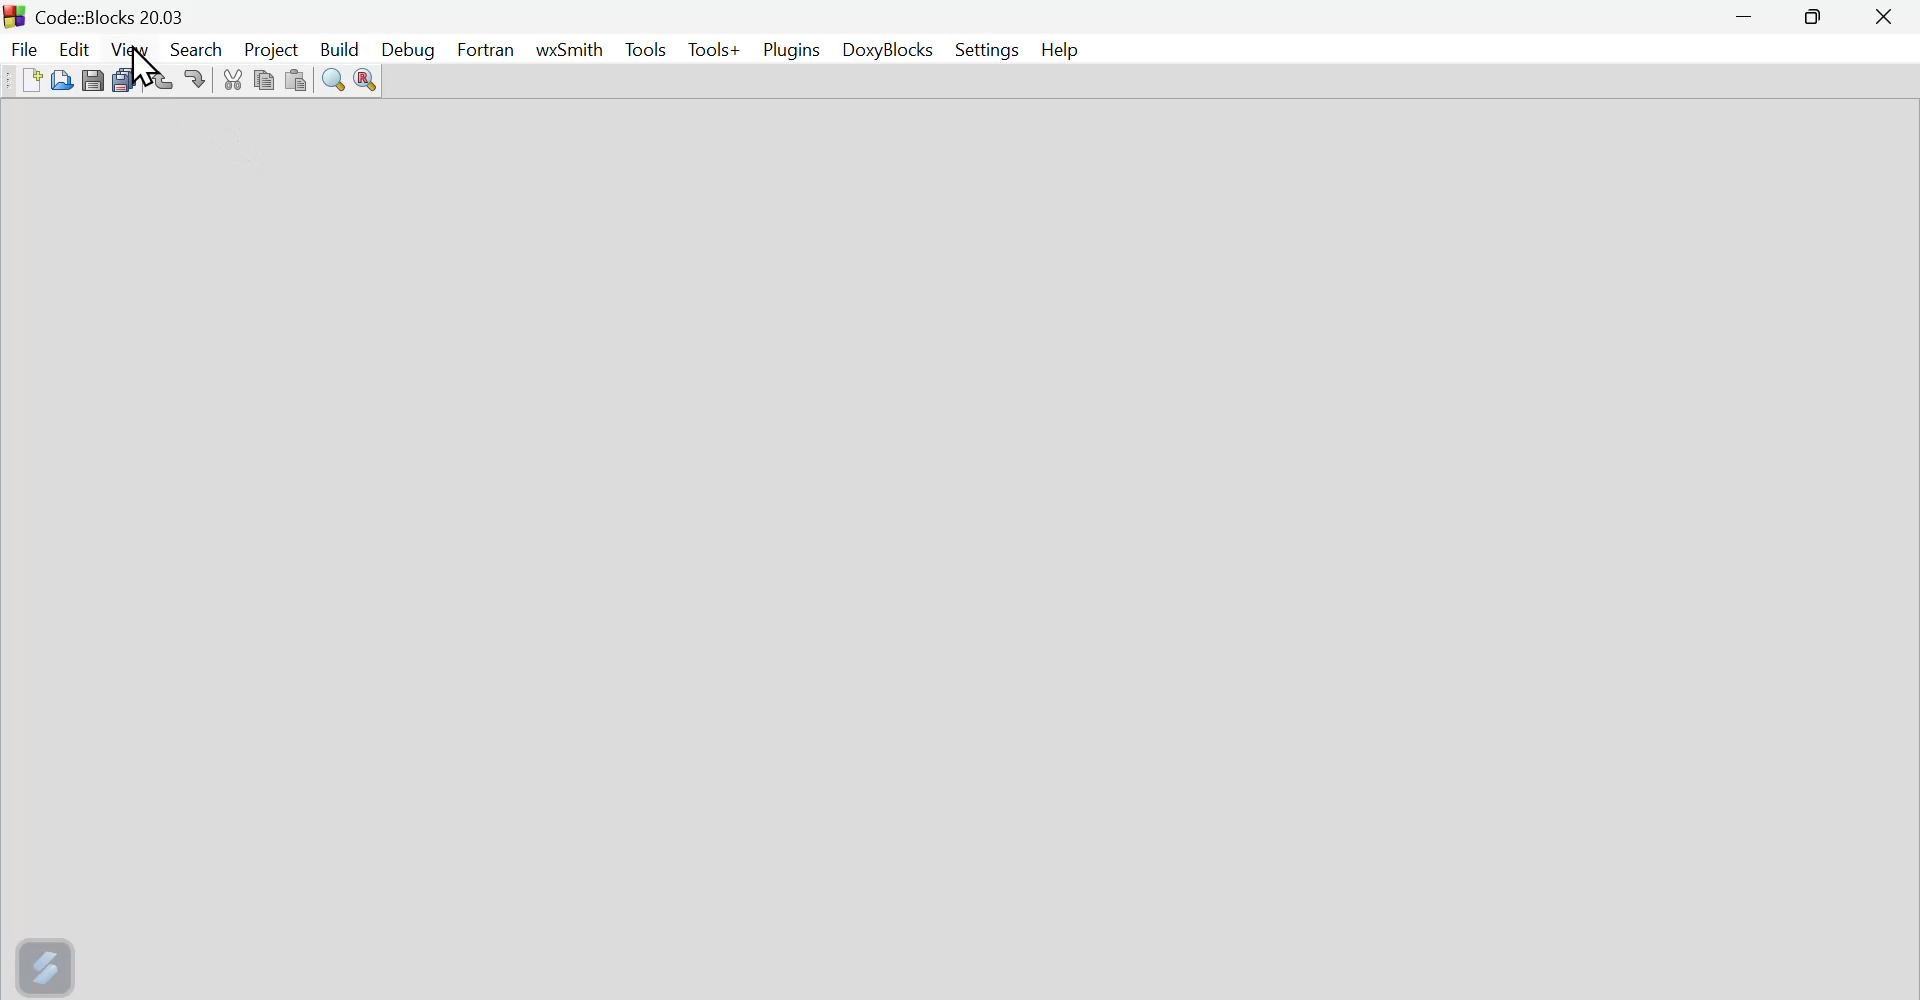  Describe the element at coordinates (75, 43) in the screenshot. I see `edit` at that location.